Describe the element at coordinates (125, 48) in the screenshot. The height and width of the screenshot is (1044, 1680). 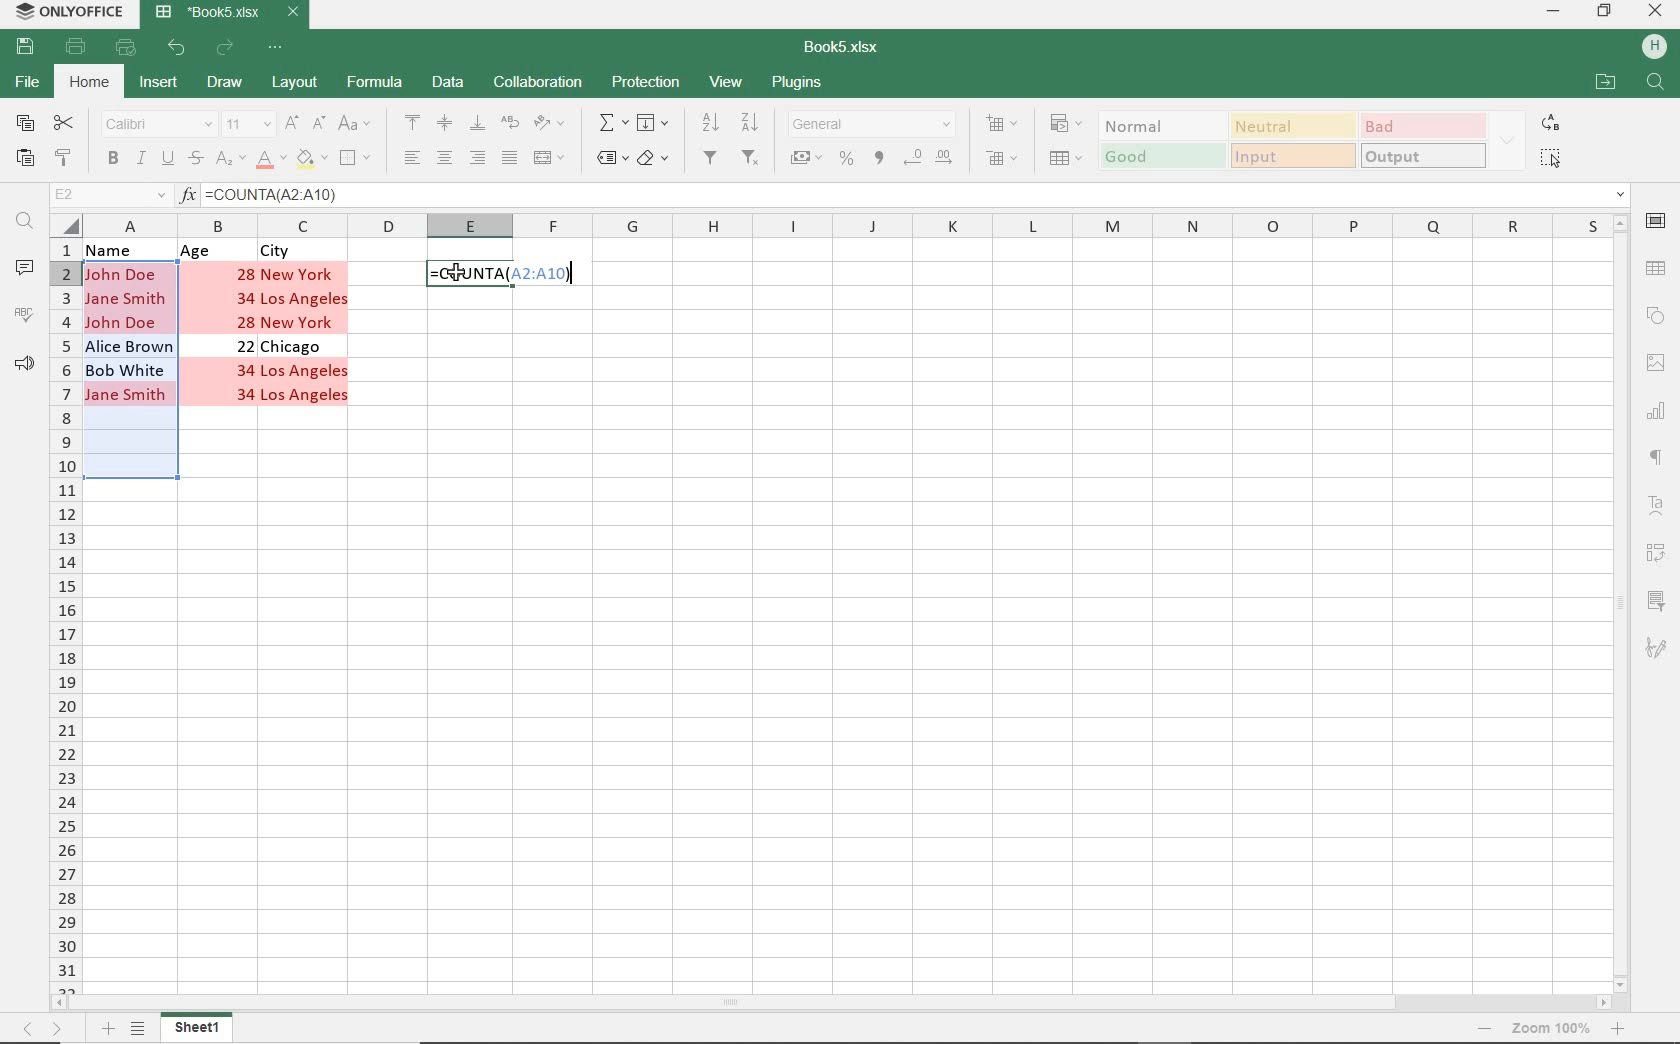
I see `QUICK PRINT` at that location.